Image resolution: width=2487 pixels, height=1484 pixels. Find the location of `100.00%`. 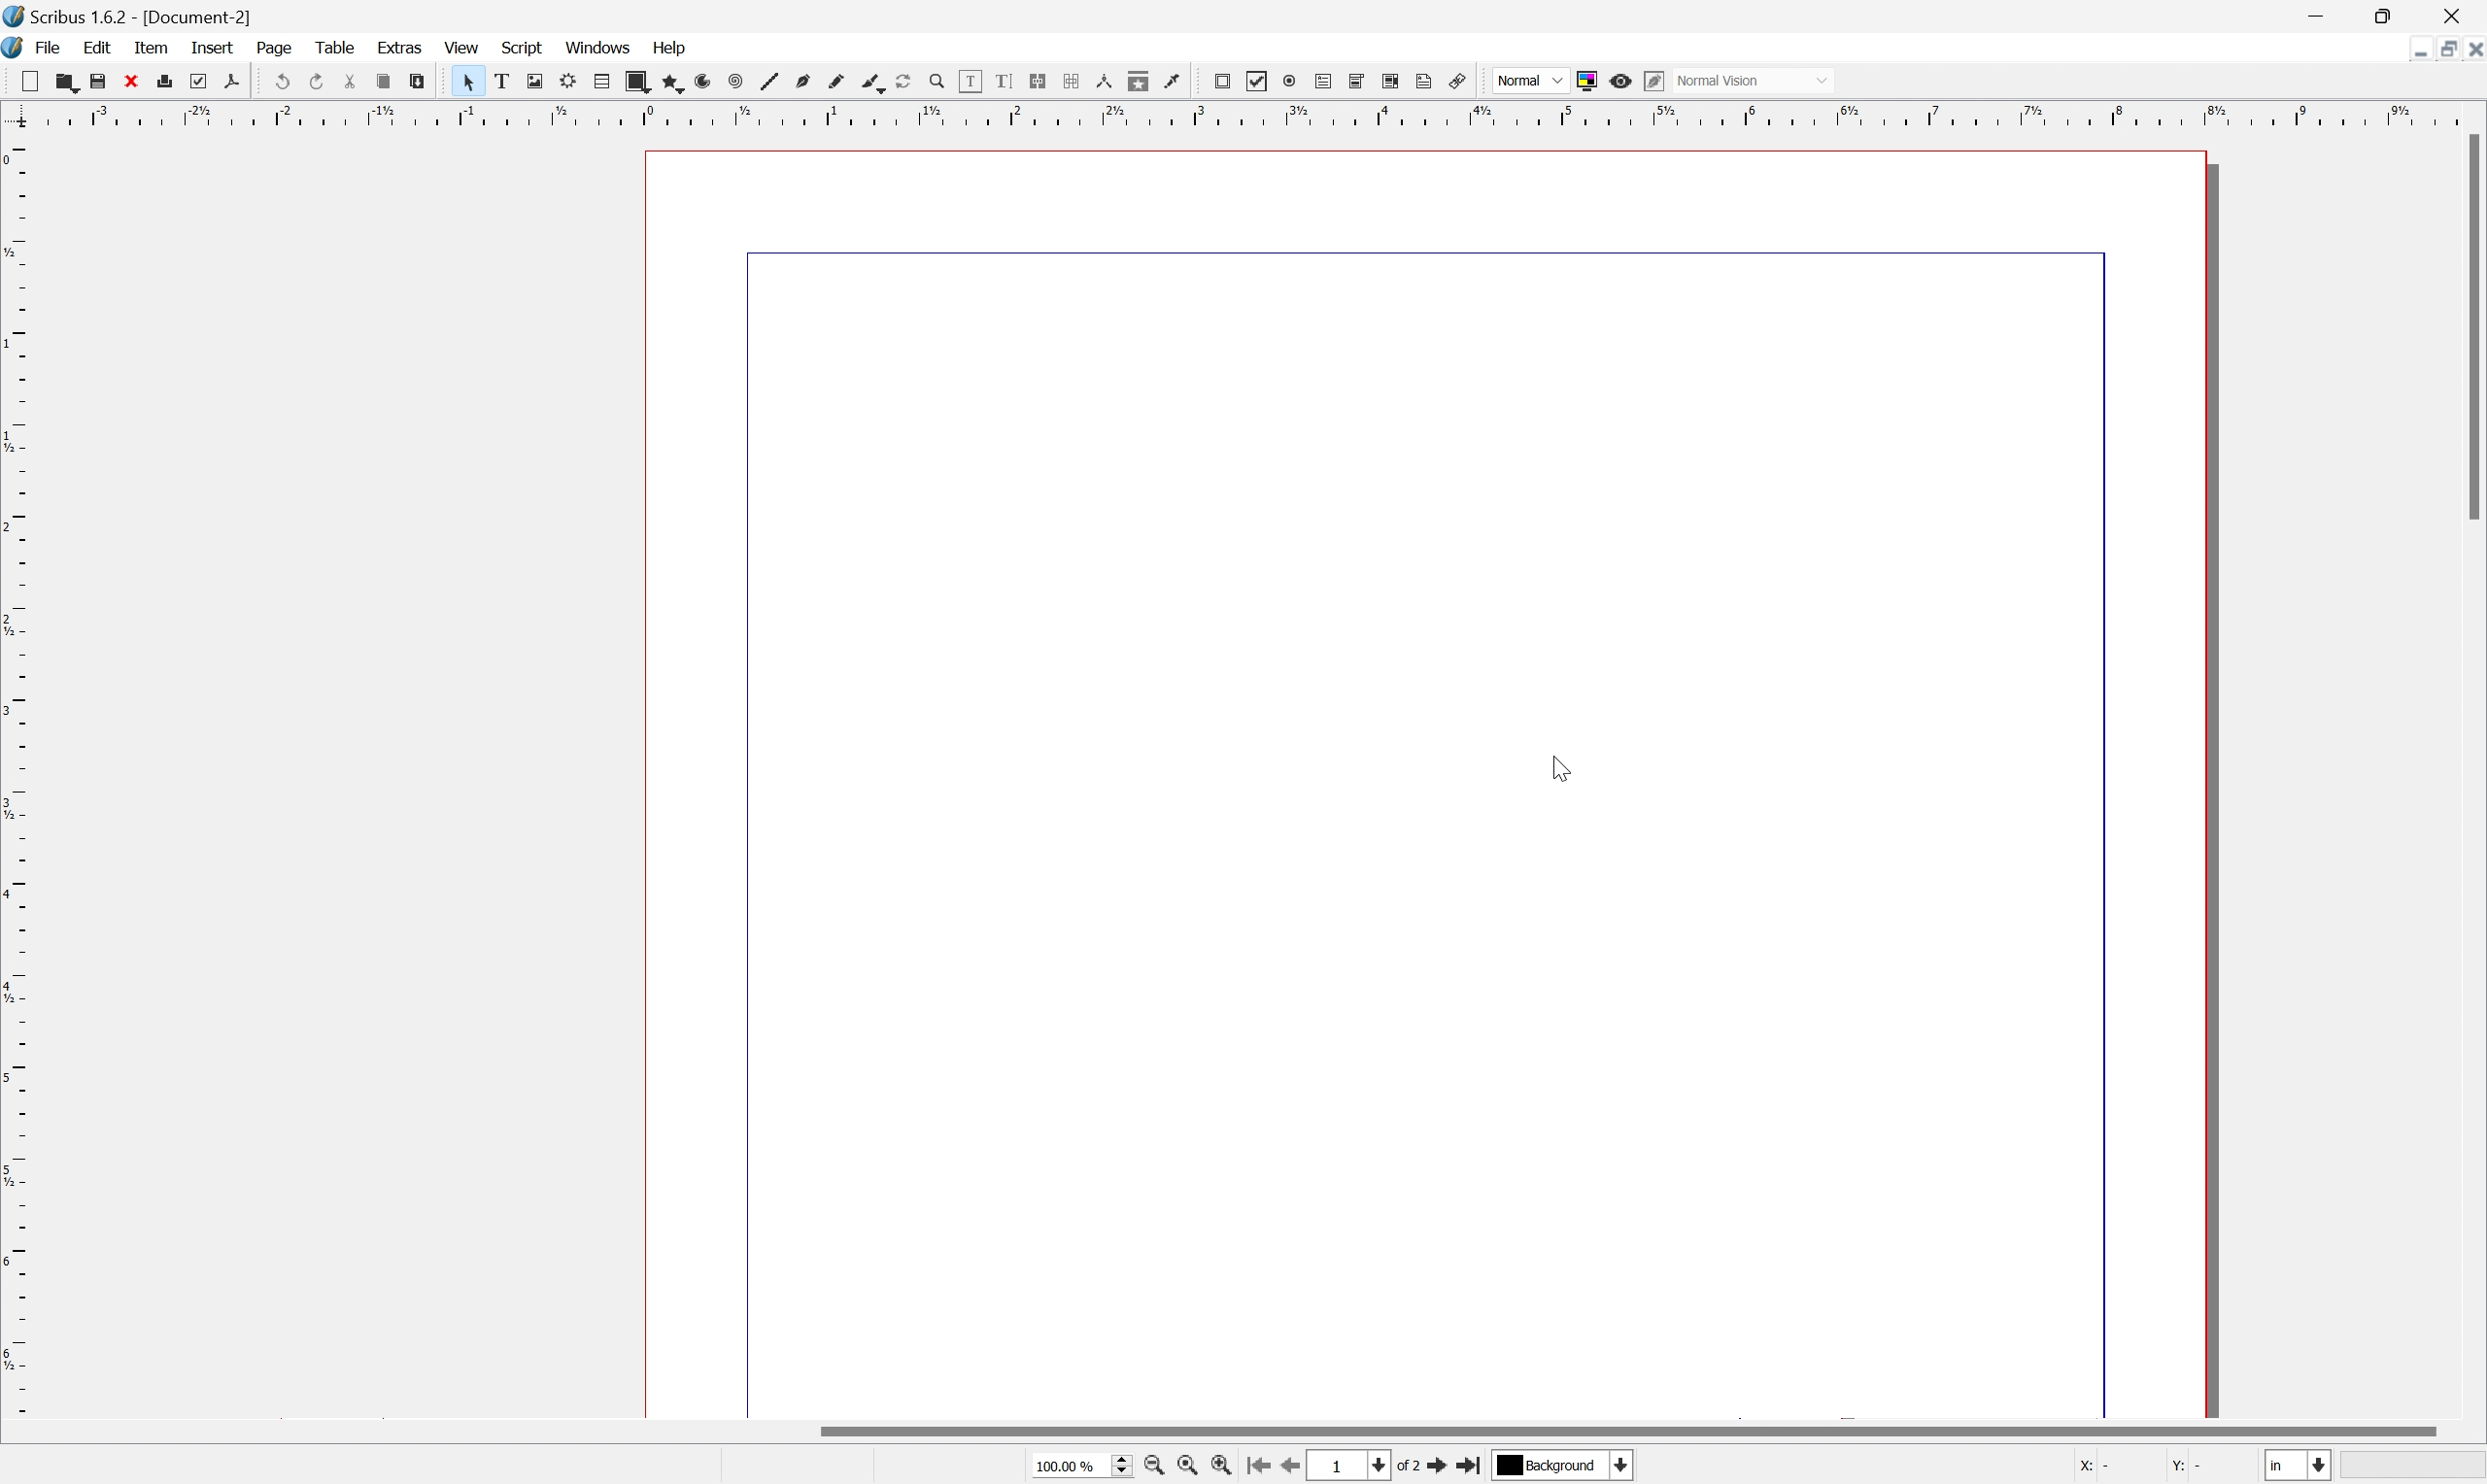

100.00% is located at coordinates (1074, 1464).